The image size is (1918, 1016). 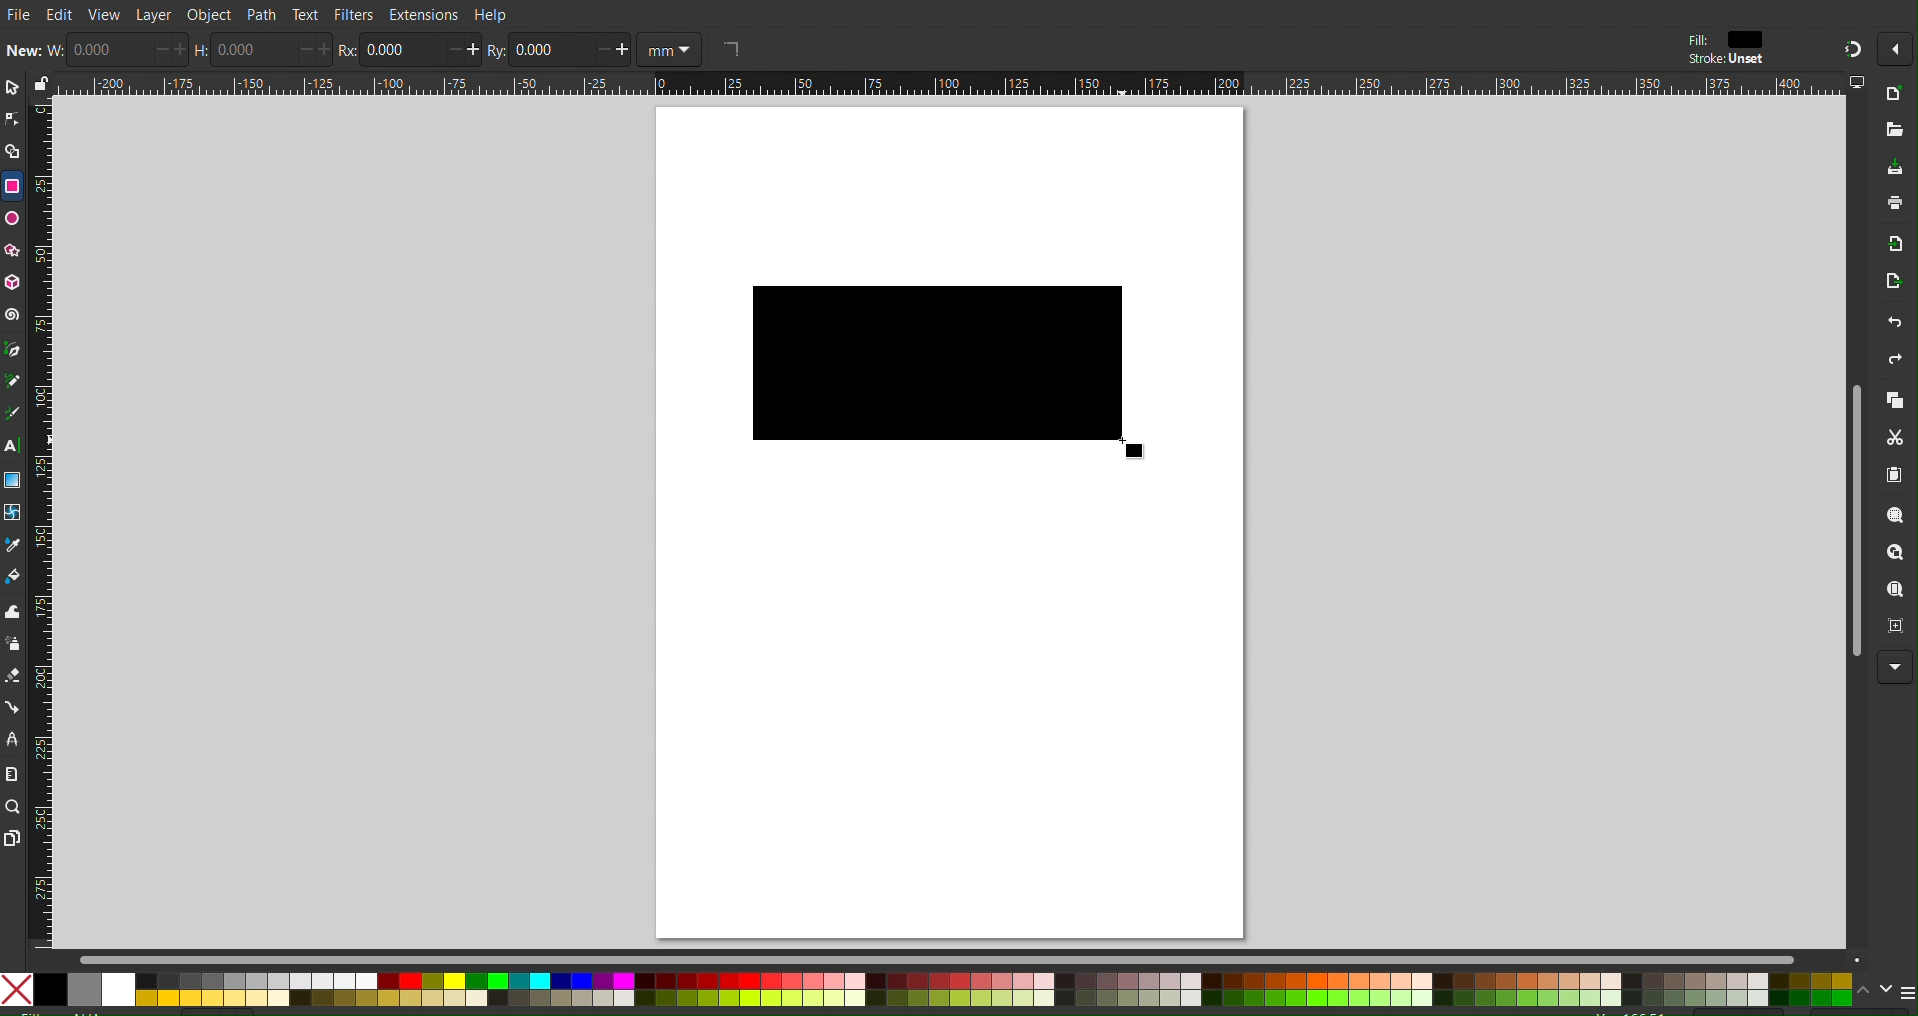 What do you see at coordinates (1898, 440) in the screenshot?
I see `Cut` at bounding box center [1898, 440].